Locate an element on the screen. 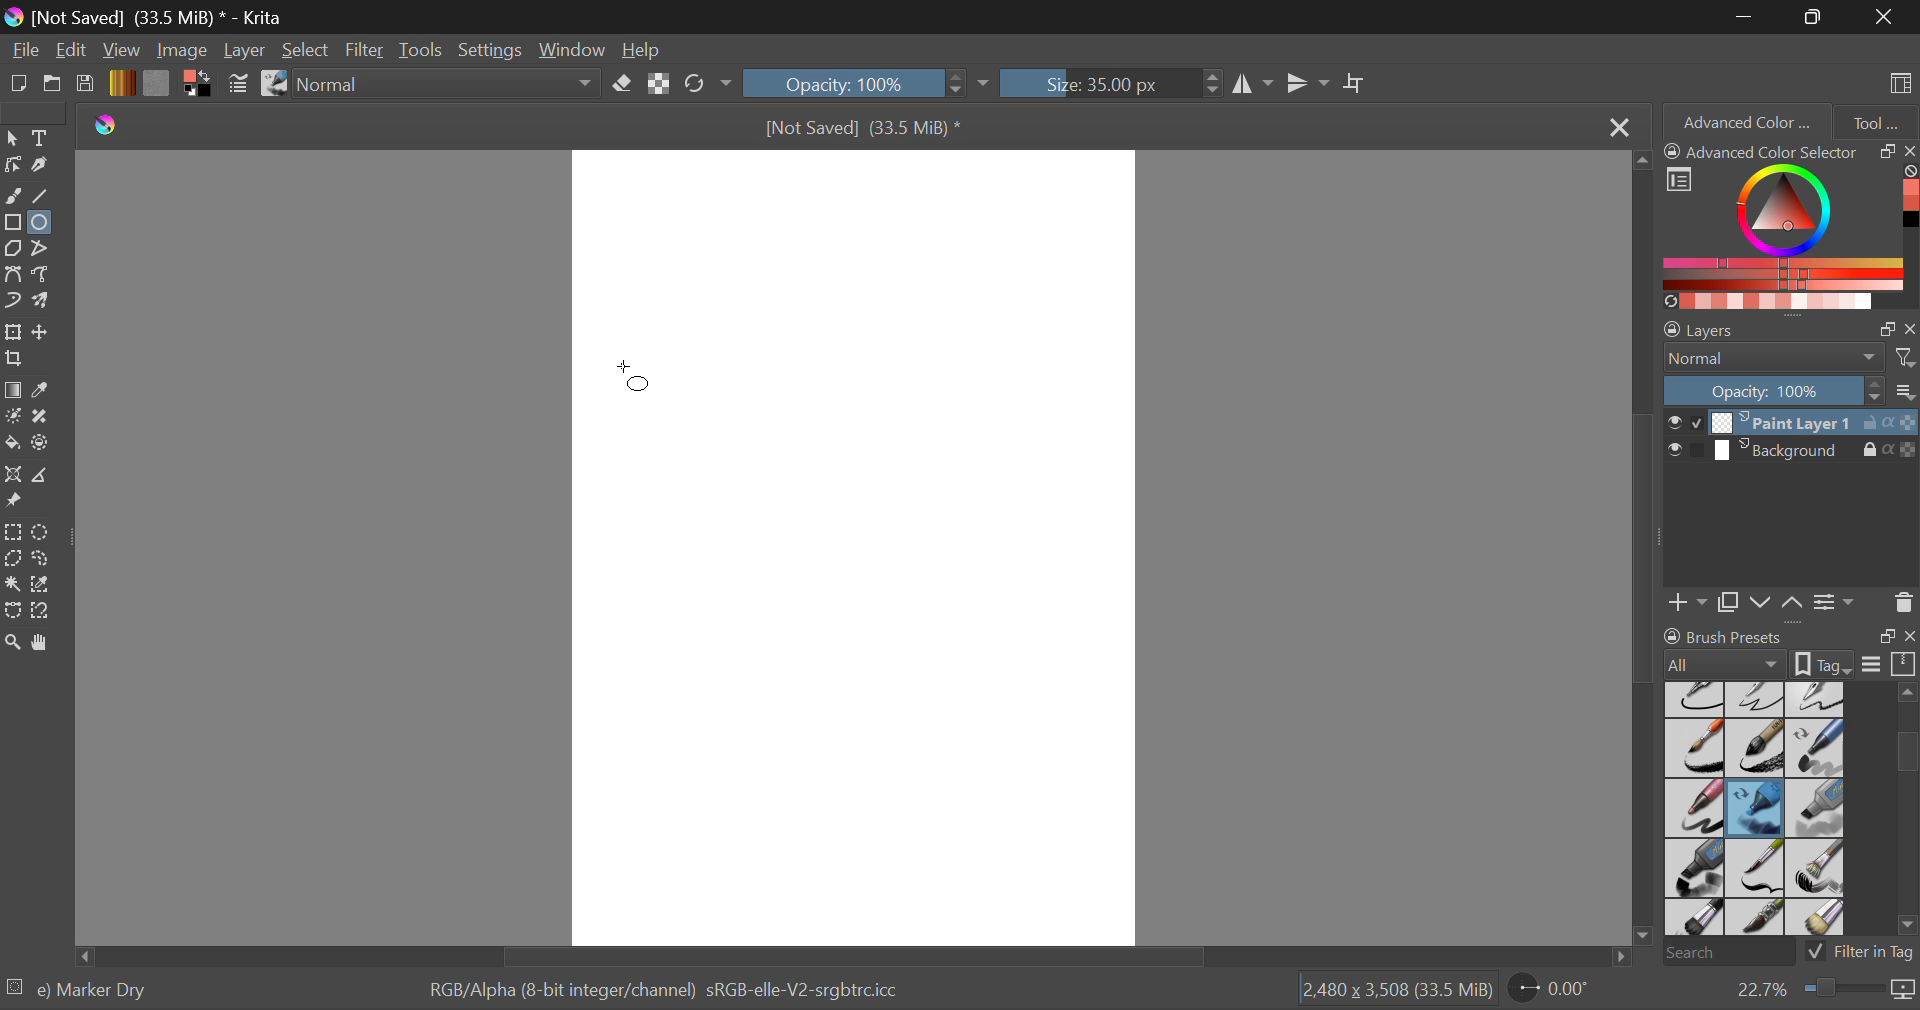 This screenshot has height=1010, width=1920. Close is located at coordinates (1617, 128).